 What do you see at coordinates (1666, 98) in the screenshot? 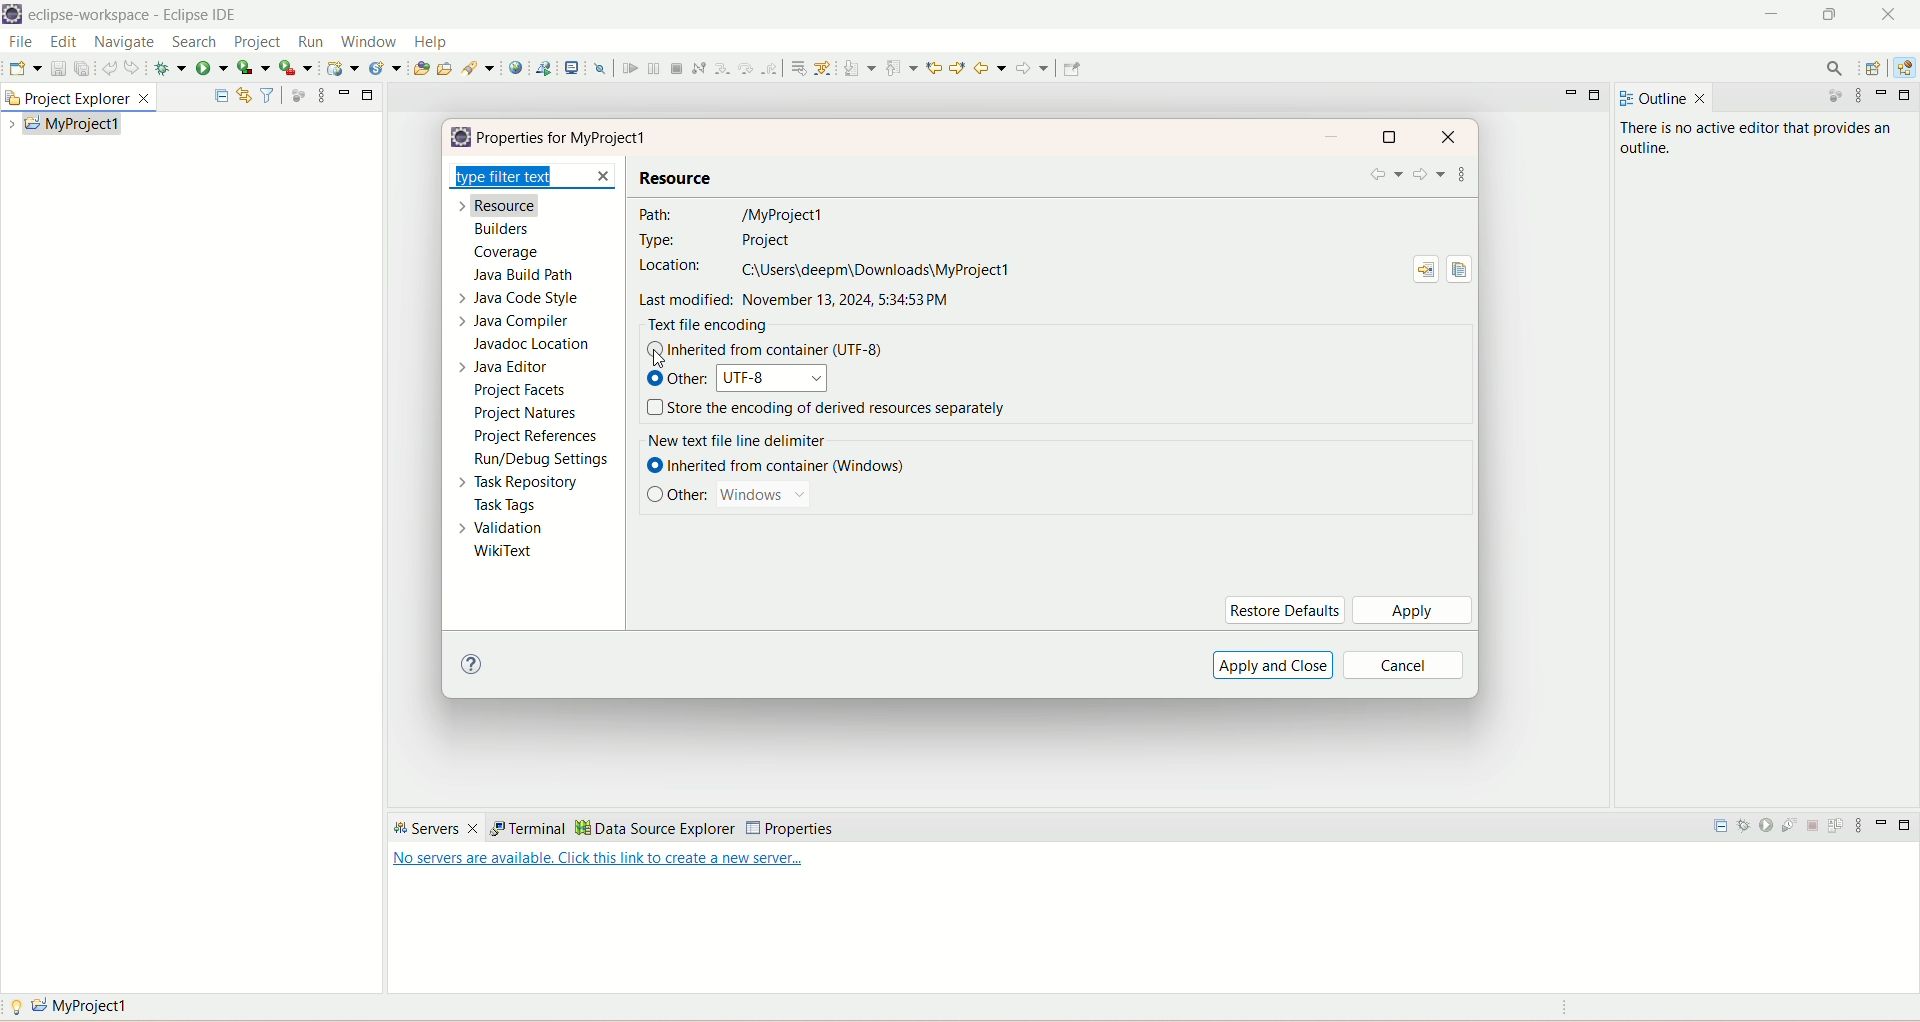
I see `outline` at bounding box center [1666, 98].